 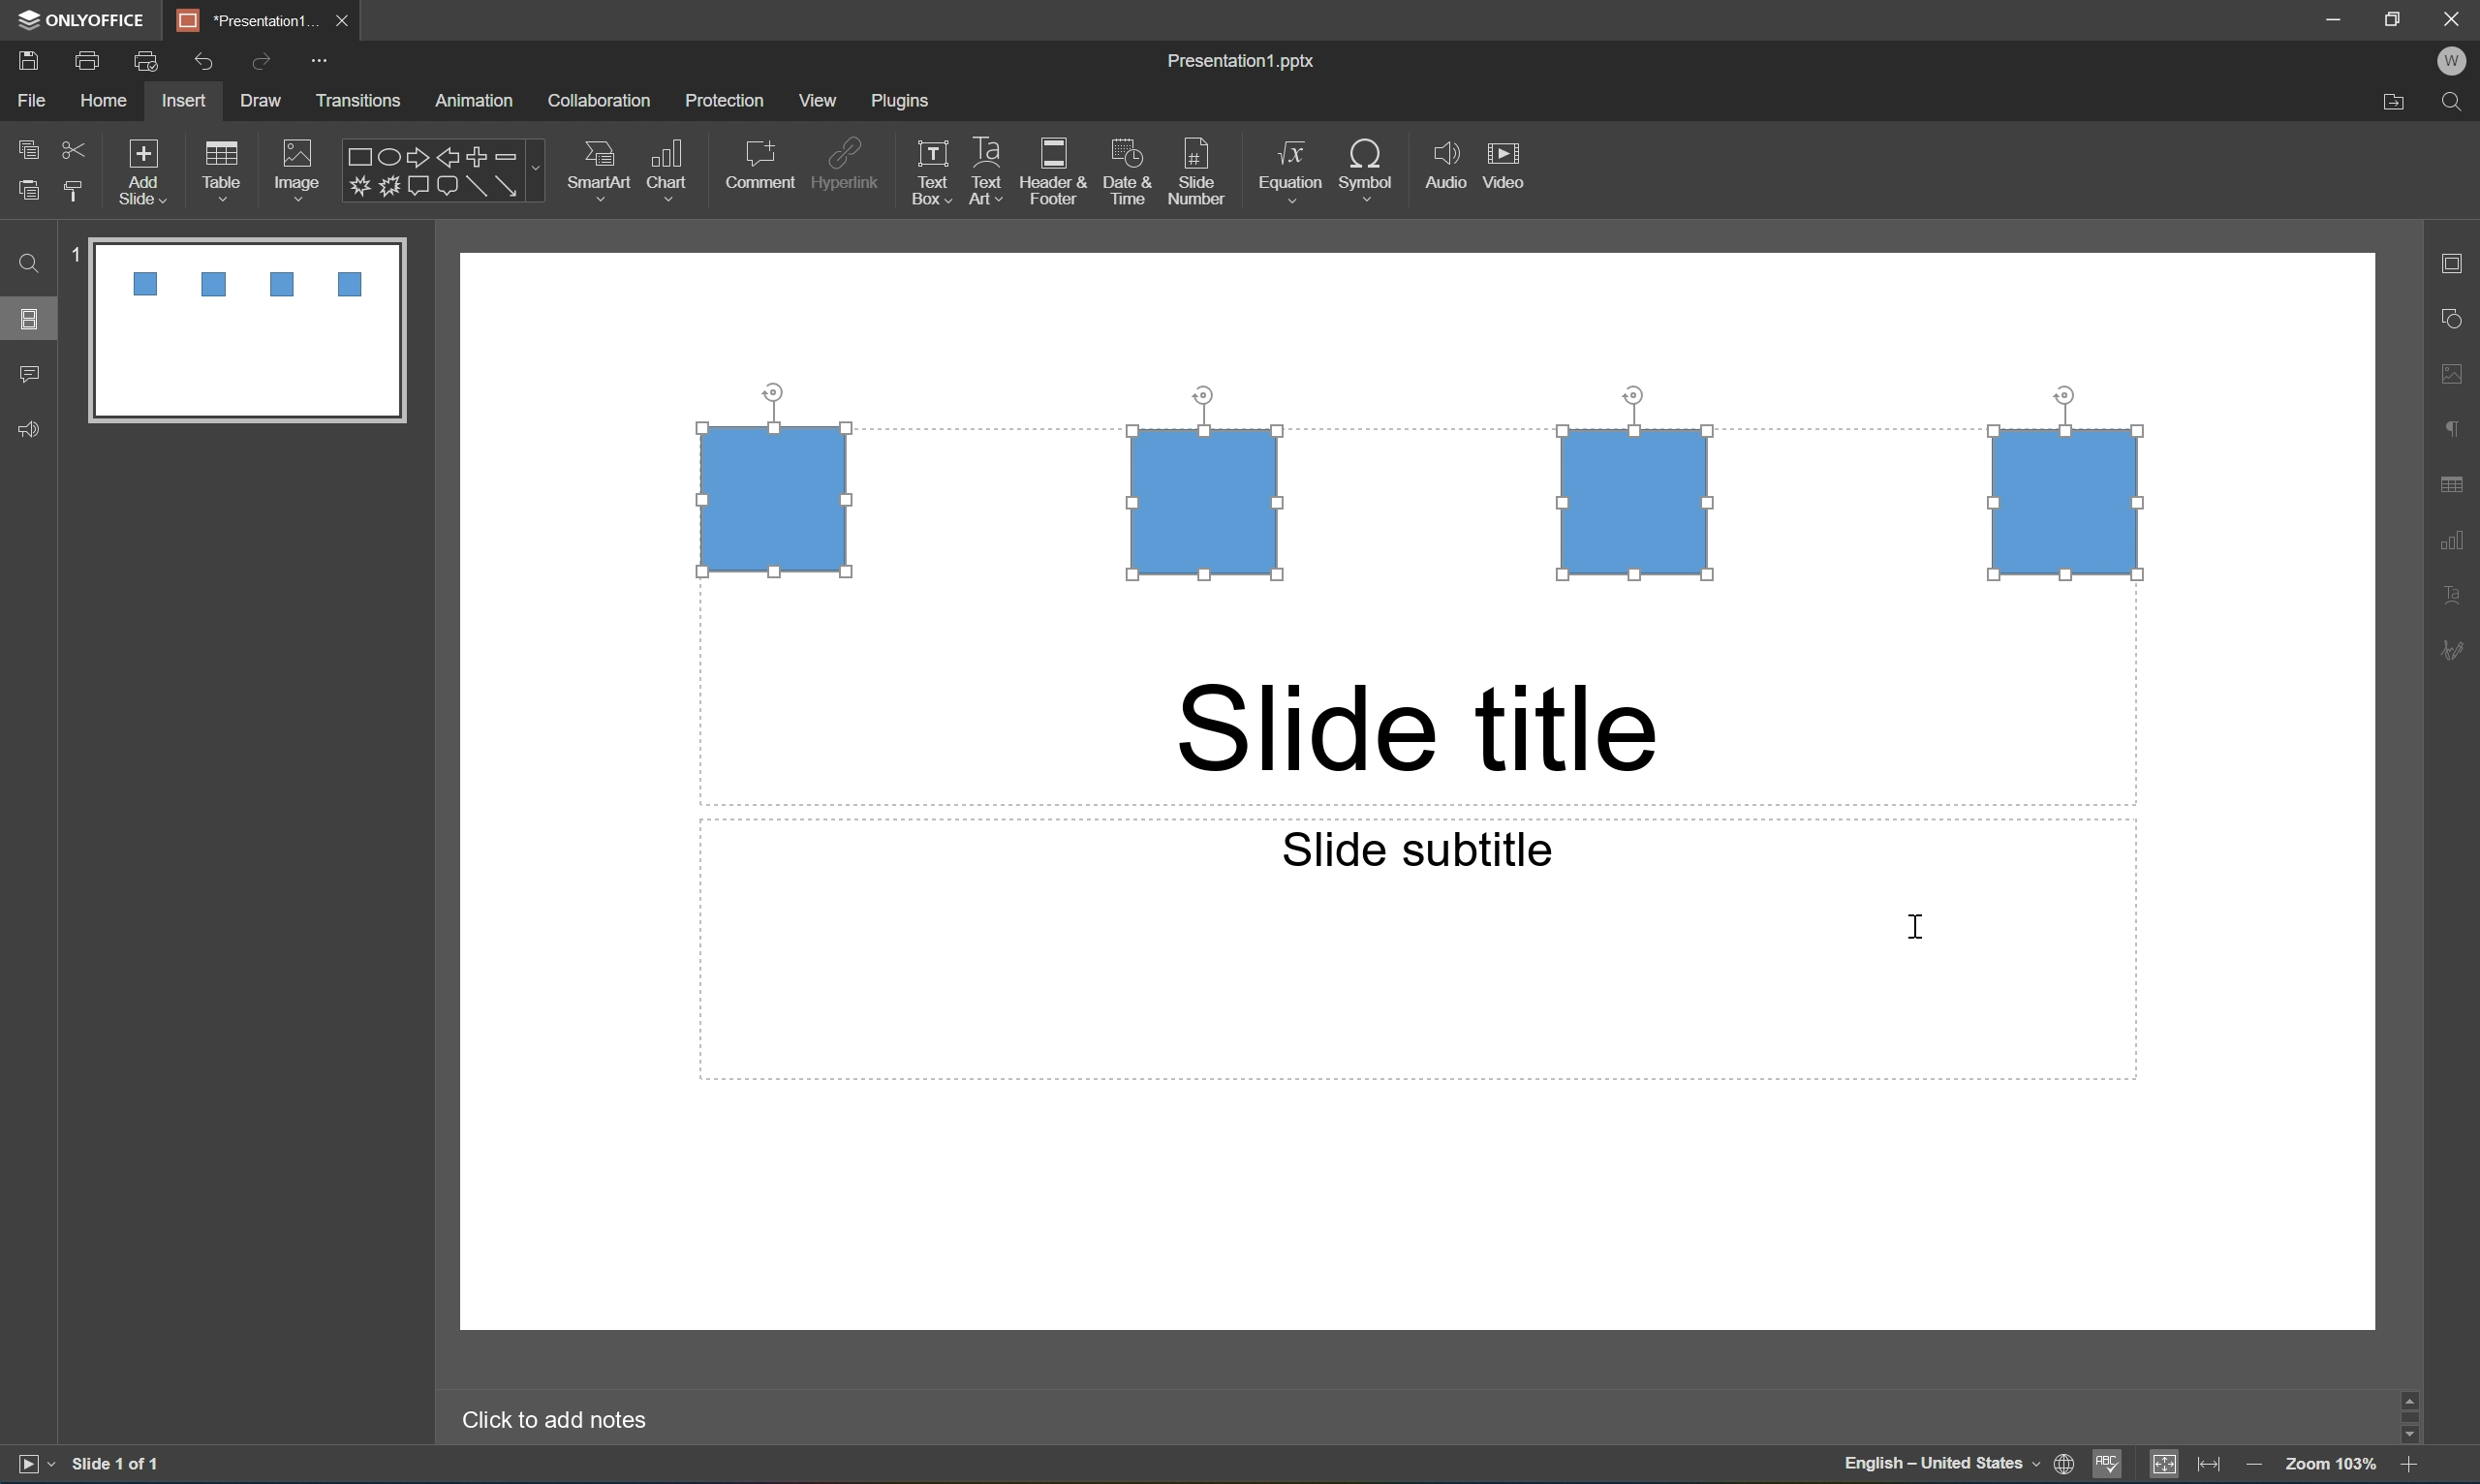 What do you see at coordinates (561, 1420) in the screenshot?
I see `Click to add notes` at bounding box center [561, 1420].